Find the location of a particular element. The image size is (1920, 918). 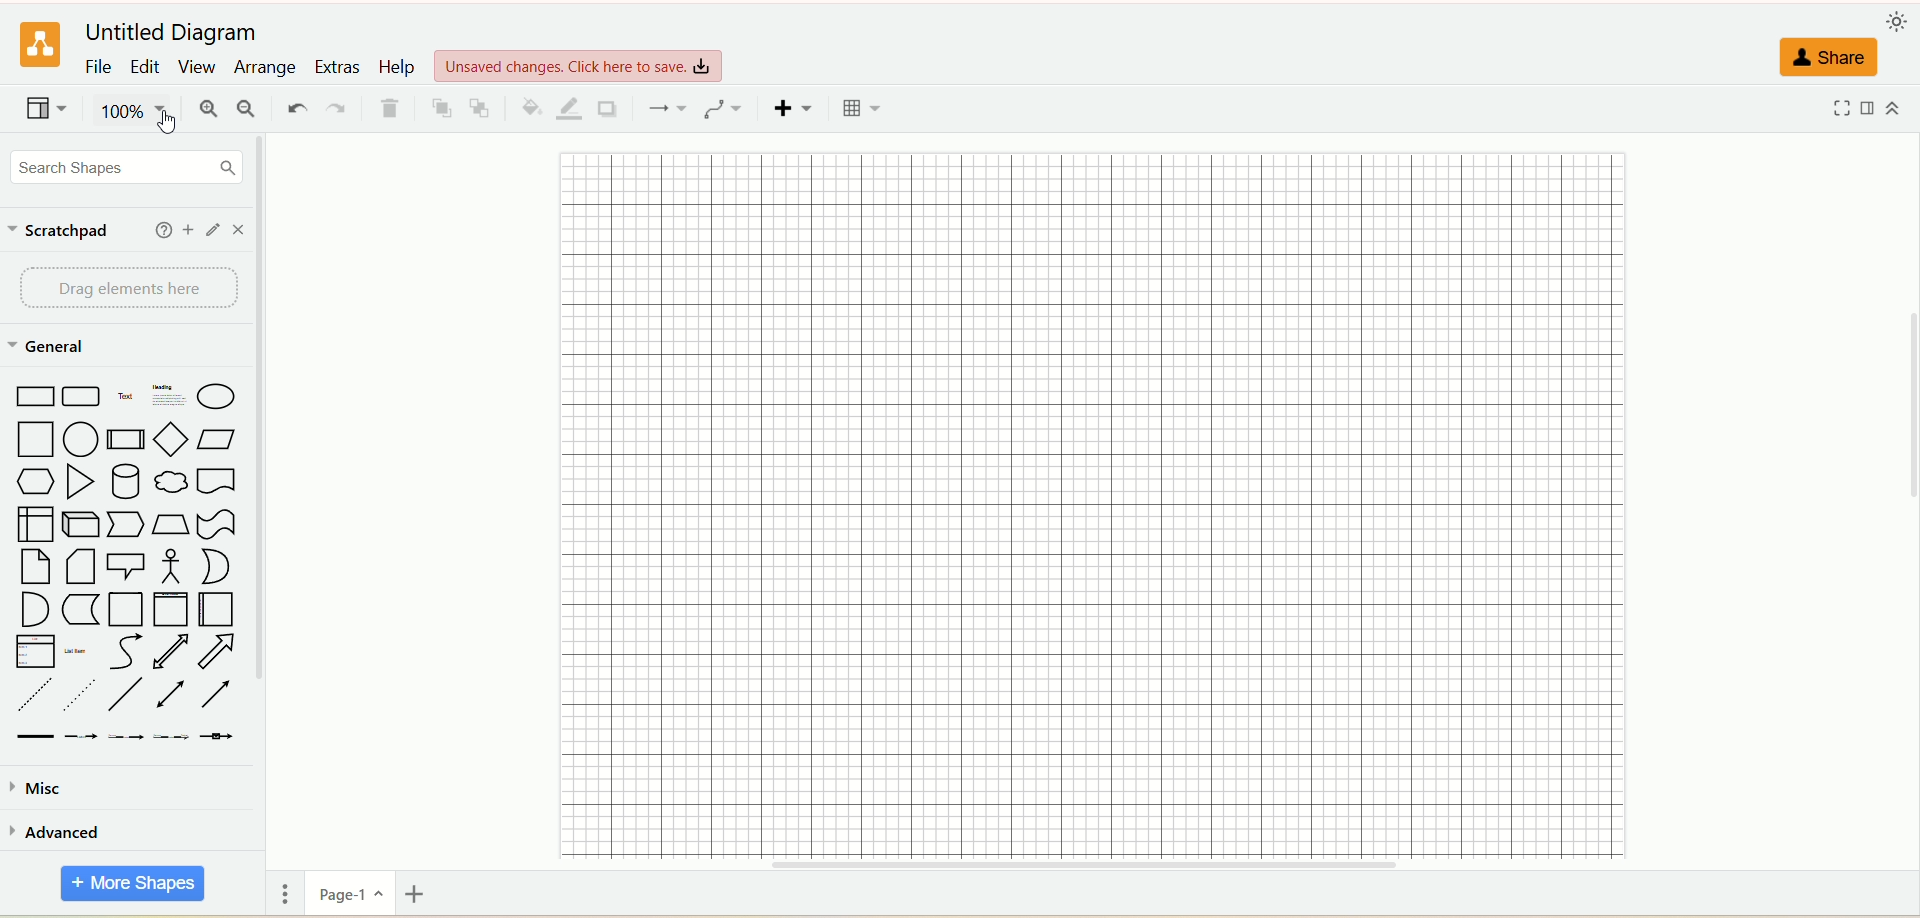

actor is located at coordinates (167, 564).